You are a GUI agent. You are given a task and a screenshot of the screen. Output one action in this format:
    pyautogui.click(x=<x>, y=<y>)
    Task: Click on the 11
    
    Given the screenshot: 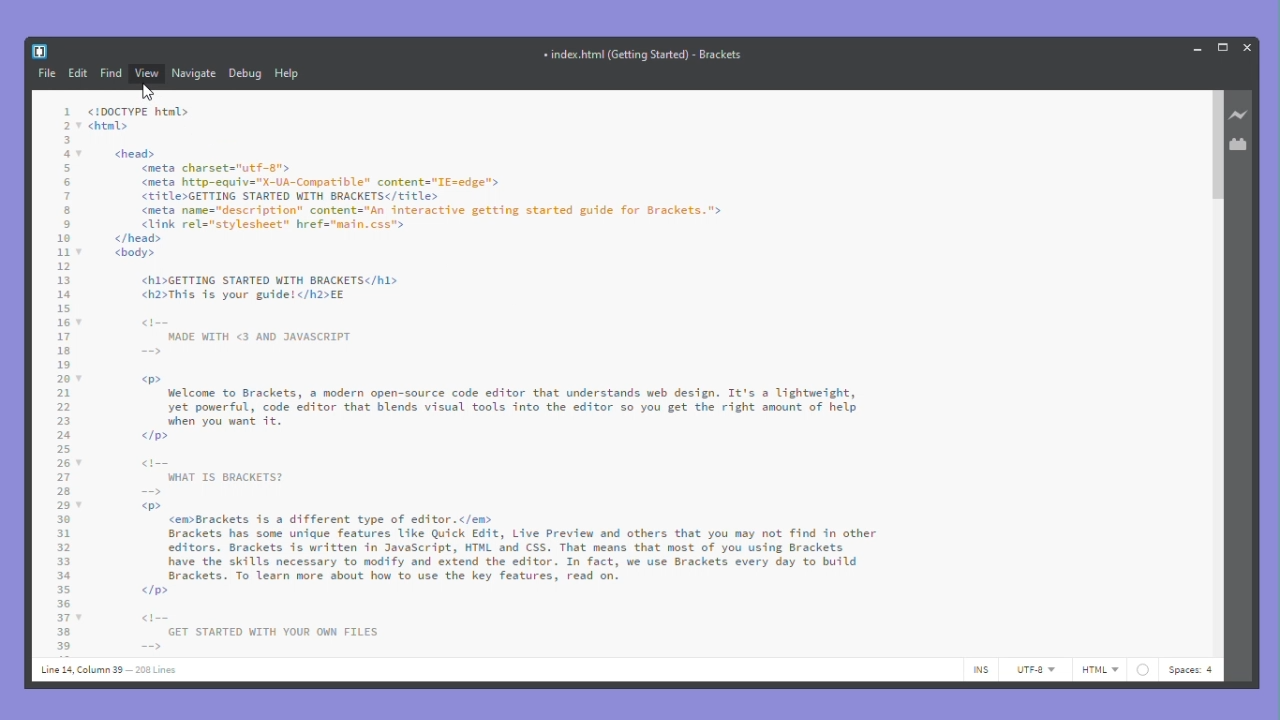 What is the action you would take?
    pyautogui.click(x=63, y=253)
    